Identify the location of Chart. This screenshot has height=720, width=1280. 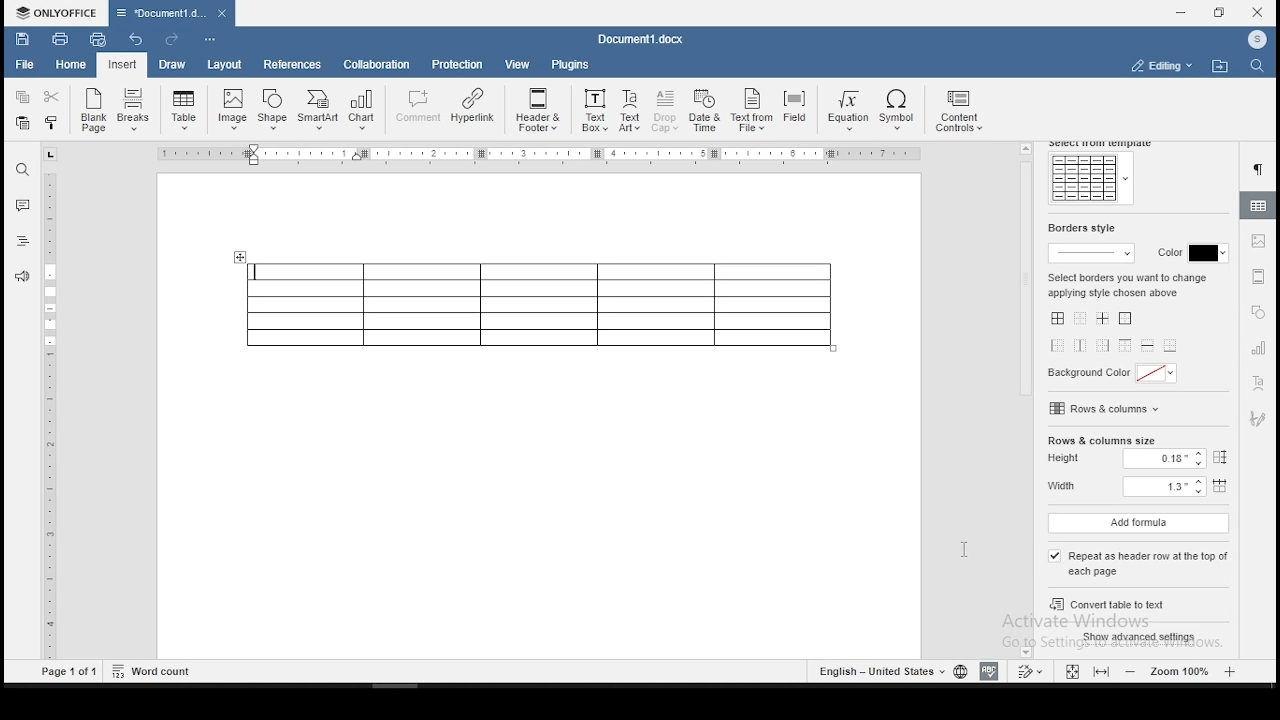
(361, 112).